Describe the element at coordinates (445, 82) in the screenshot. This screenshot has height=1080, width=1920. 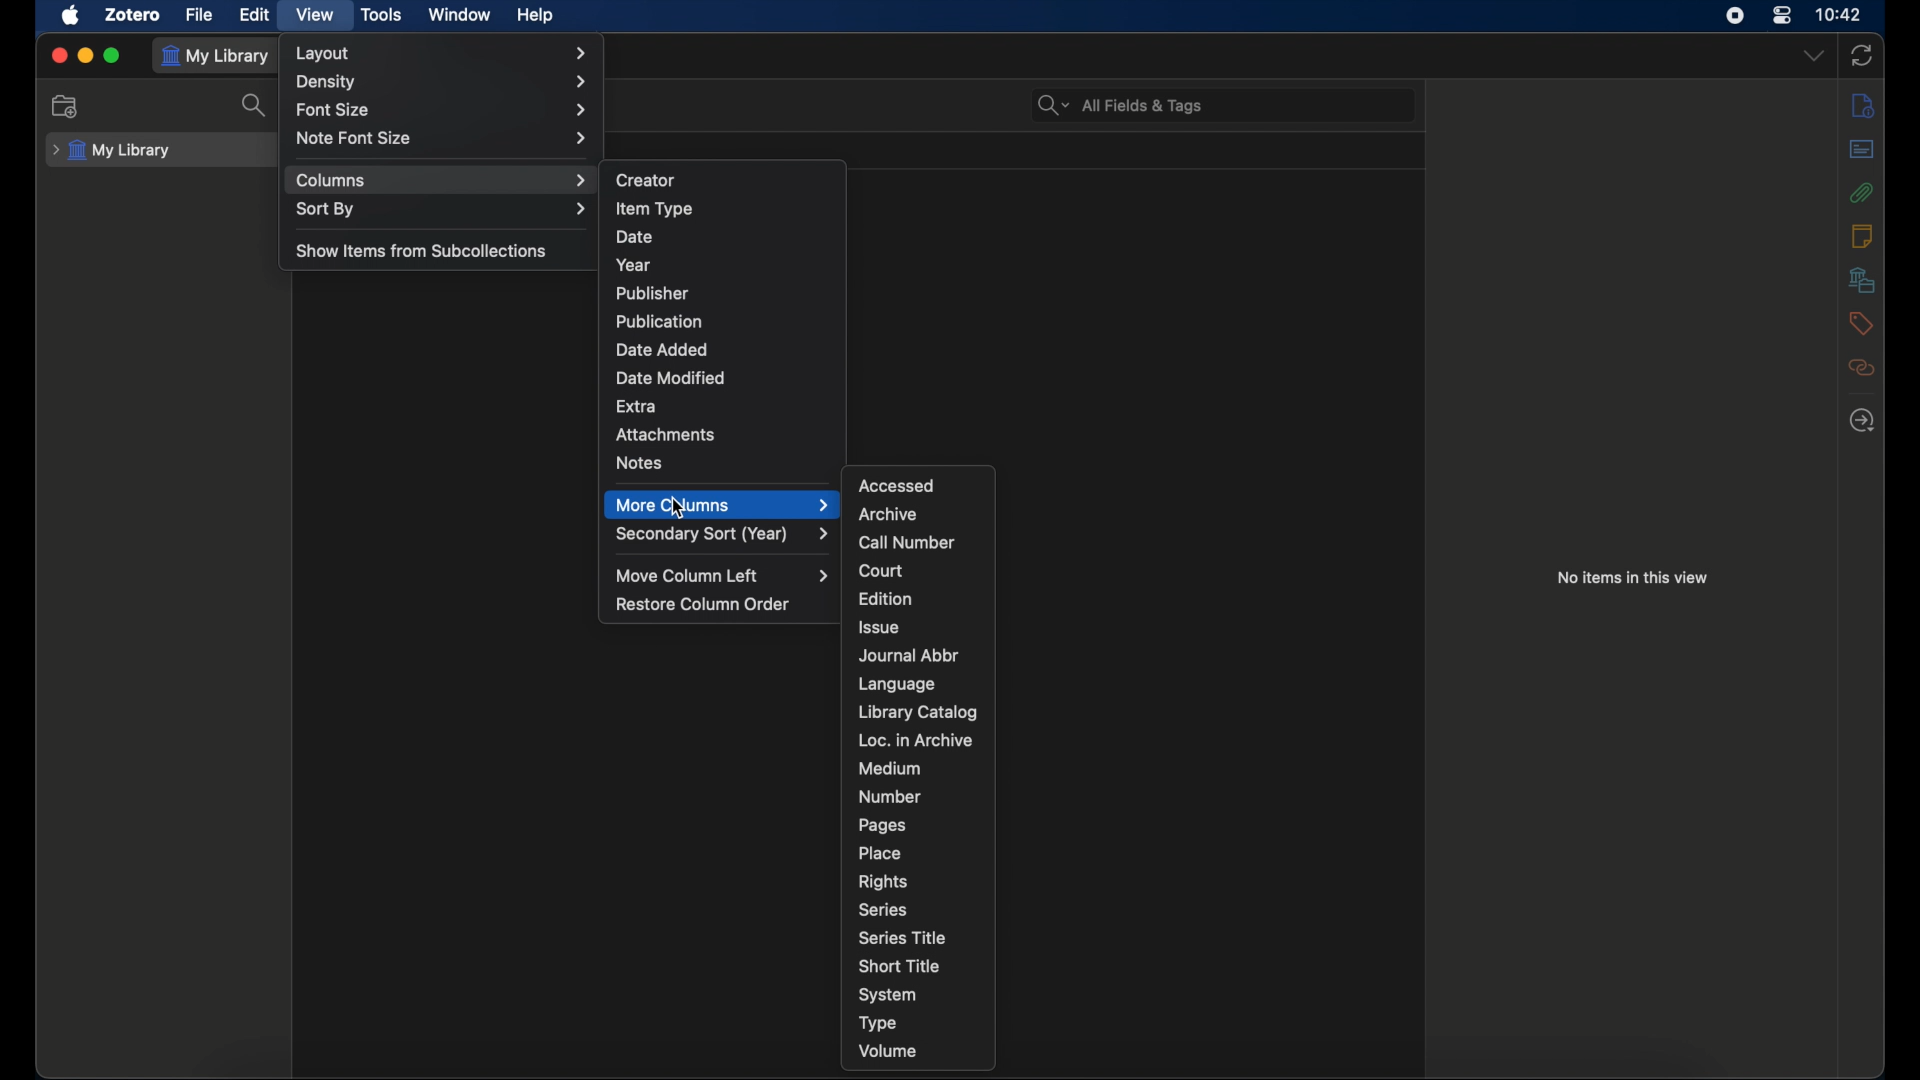
I see `density` at that location.